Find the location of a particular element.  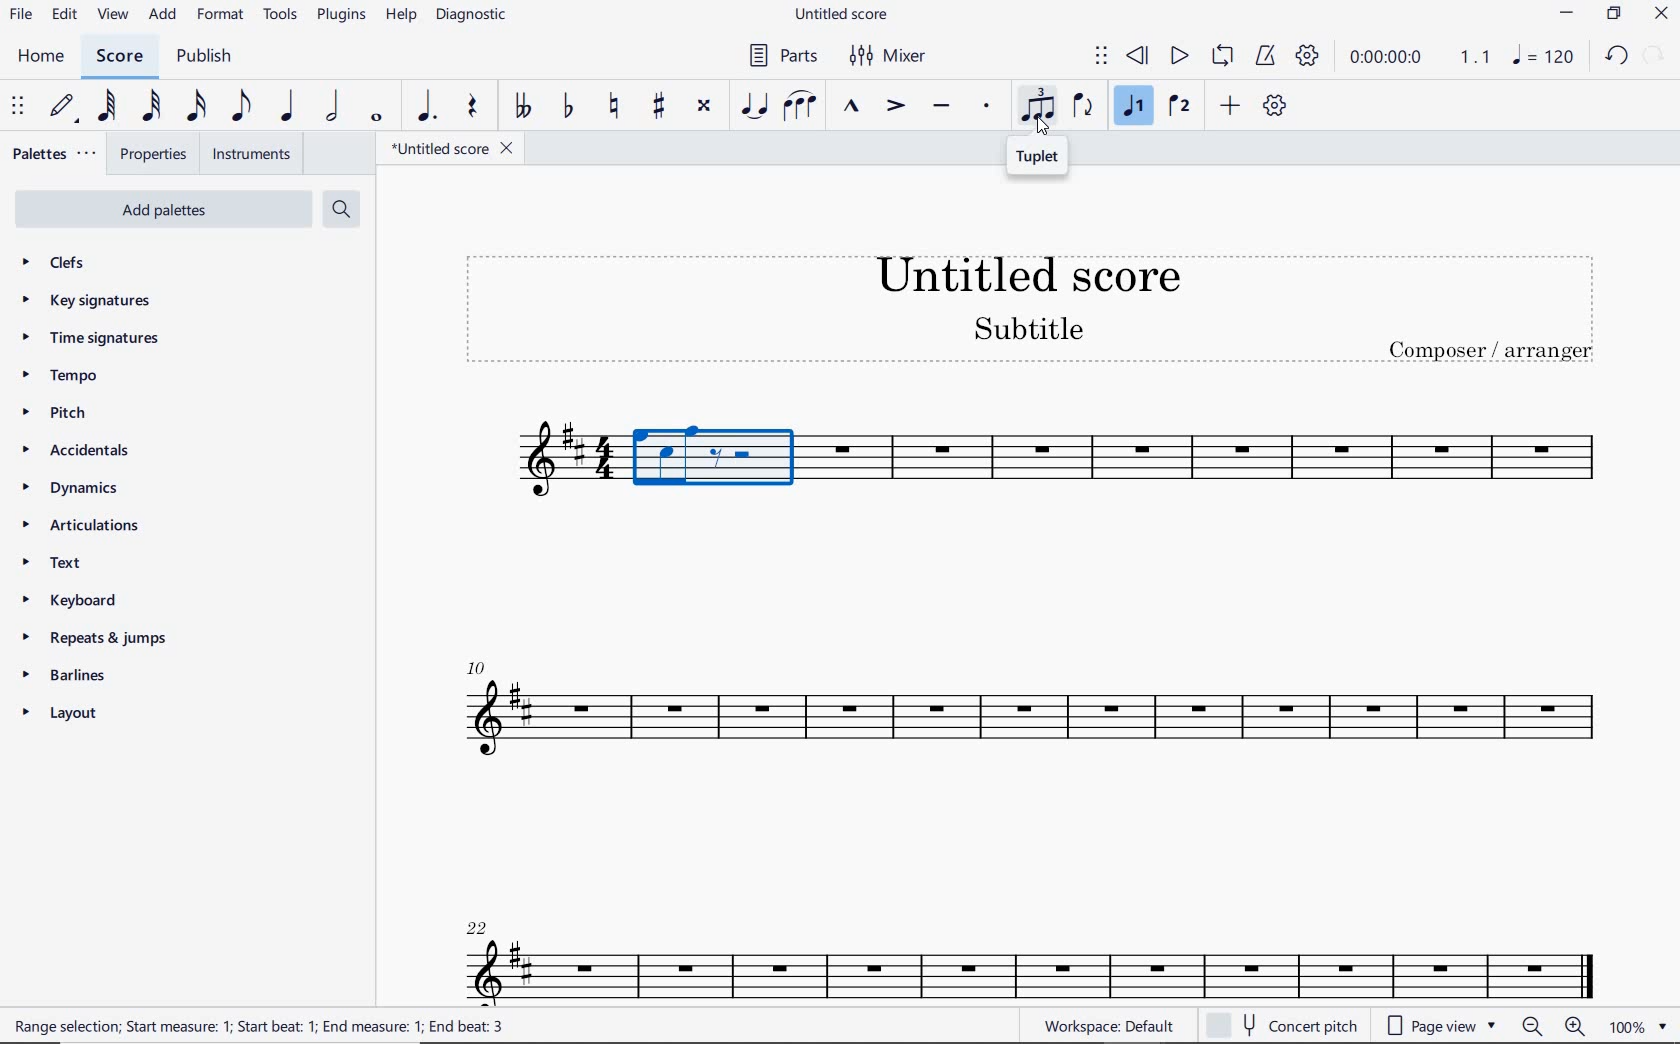

TEMPO is located at coordinates (93, 376).